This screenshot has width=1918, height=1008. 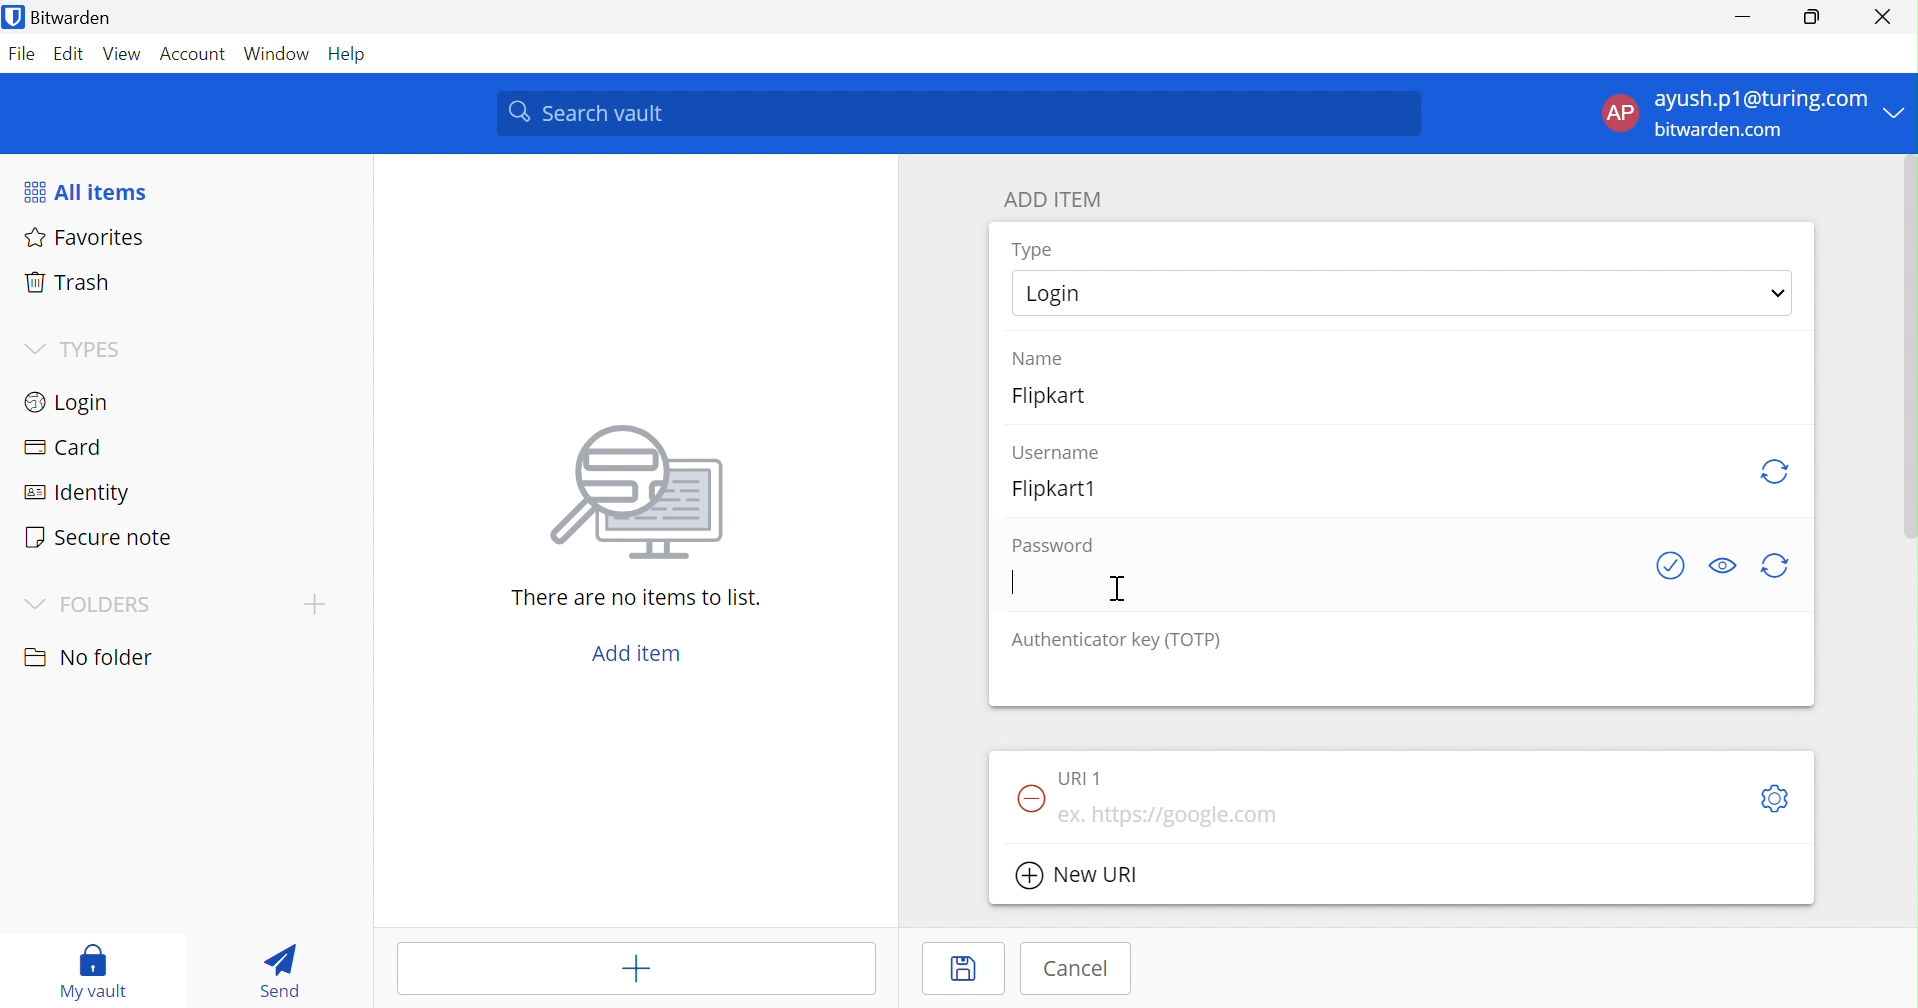 I want to click on Account, so click(x=194, y=54).